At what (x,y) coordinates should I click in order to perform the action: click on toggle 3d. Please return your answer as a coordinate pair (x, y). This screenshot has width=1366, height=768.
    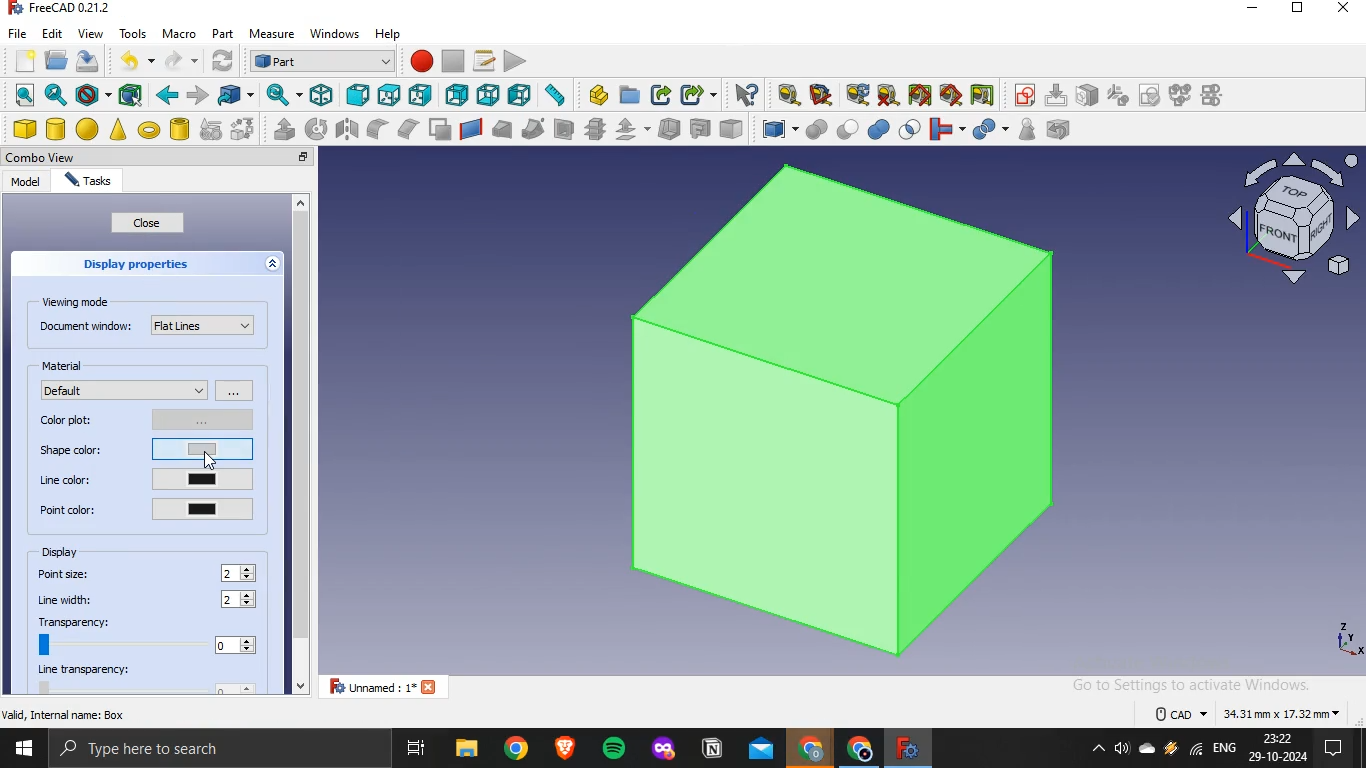
    Looking at the image, I should click on (951, 95).